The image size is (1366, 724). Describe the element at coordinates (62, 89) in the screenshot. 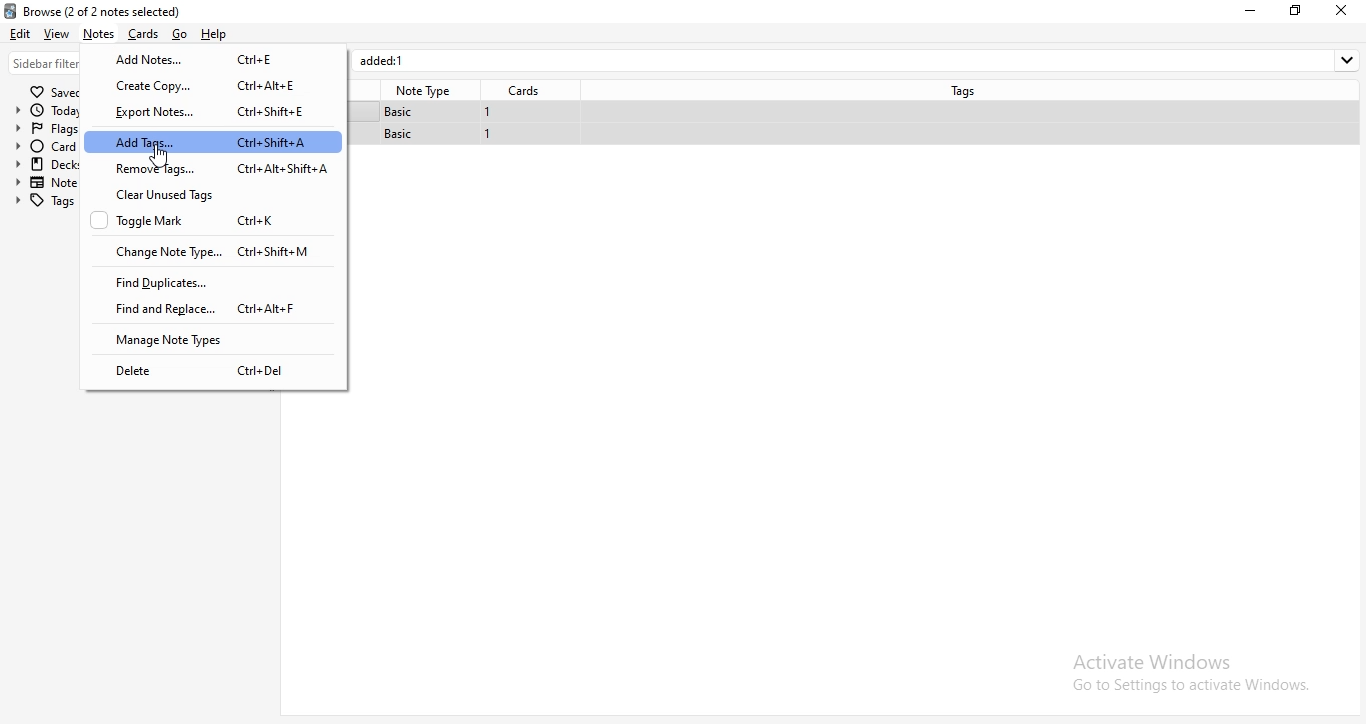

I see `saves searches` at that location.